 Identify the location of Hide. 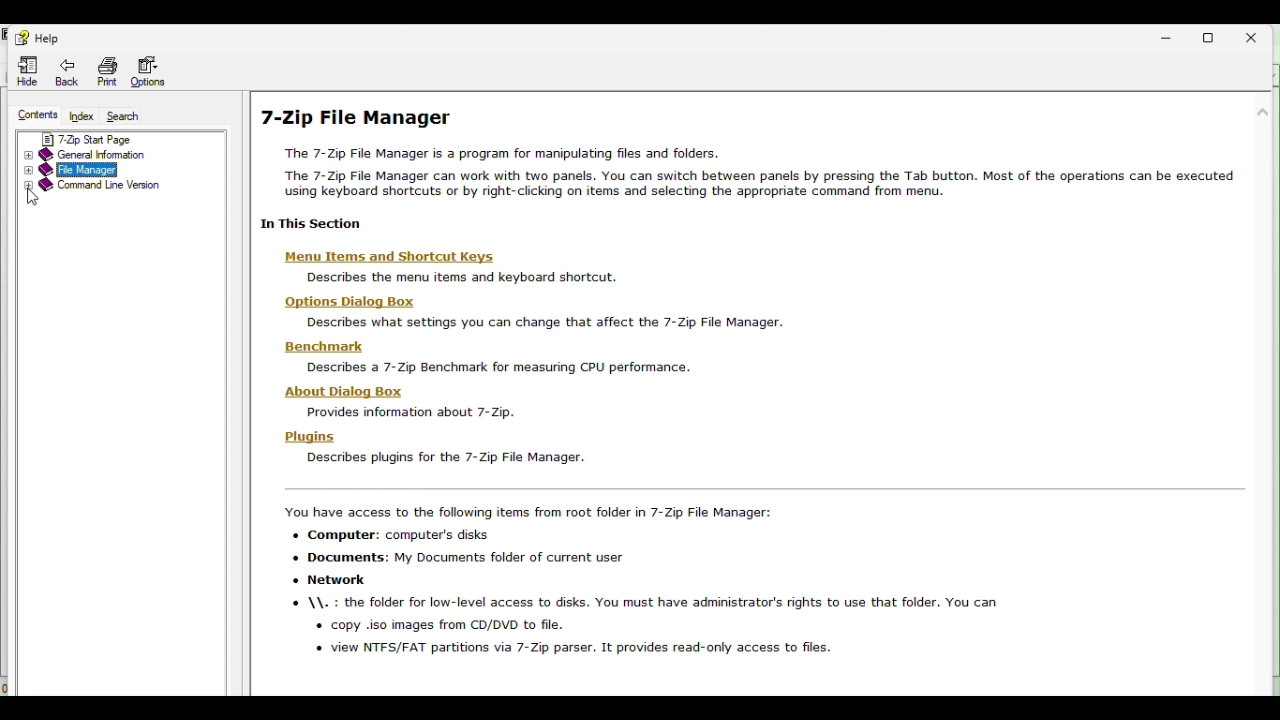
(24, 69).